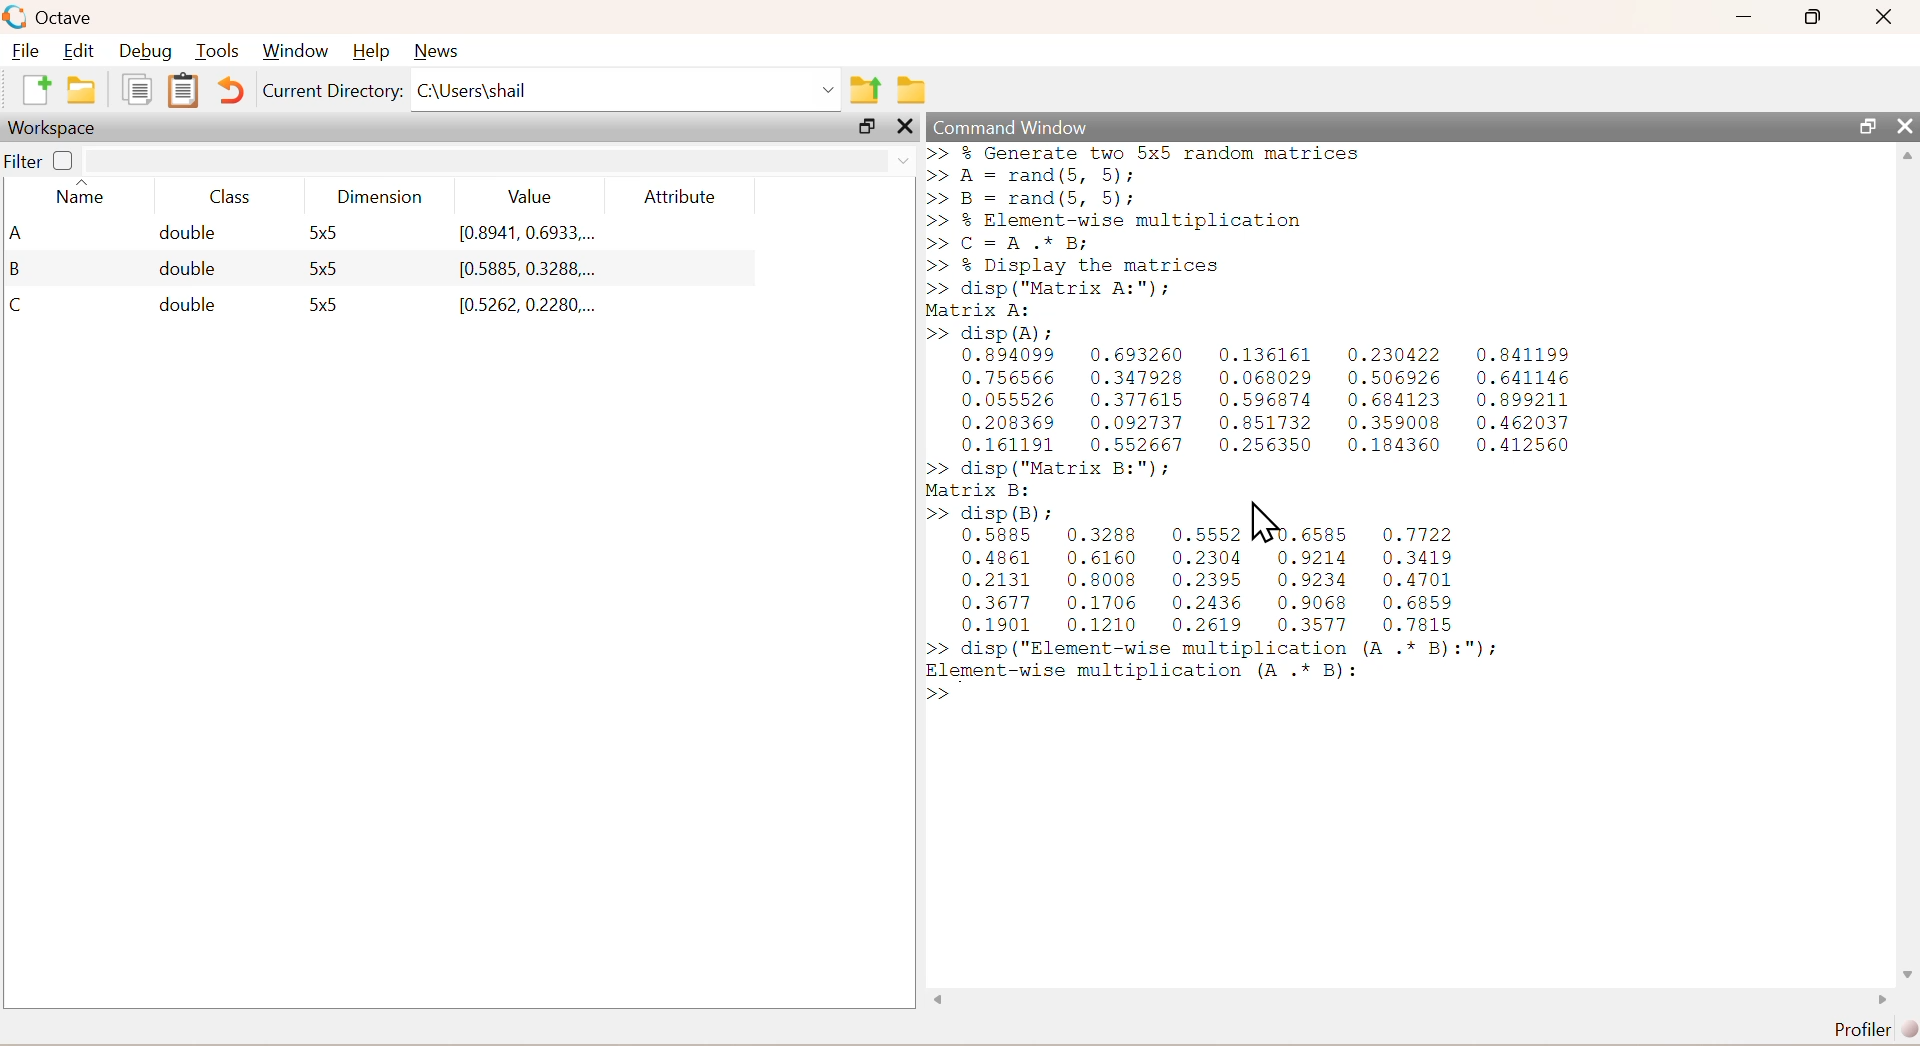 Image resolution: width=1920 pixels, height=1046 pixels. Describe the element at coordinates (864, 90) in the screenshot. I see `one directory up` at that location.